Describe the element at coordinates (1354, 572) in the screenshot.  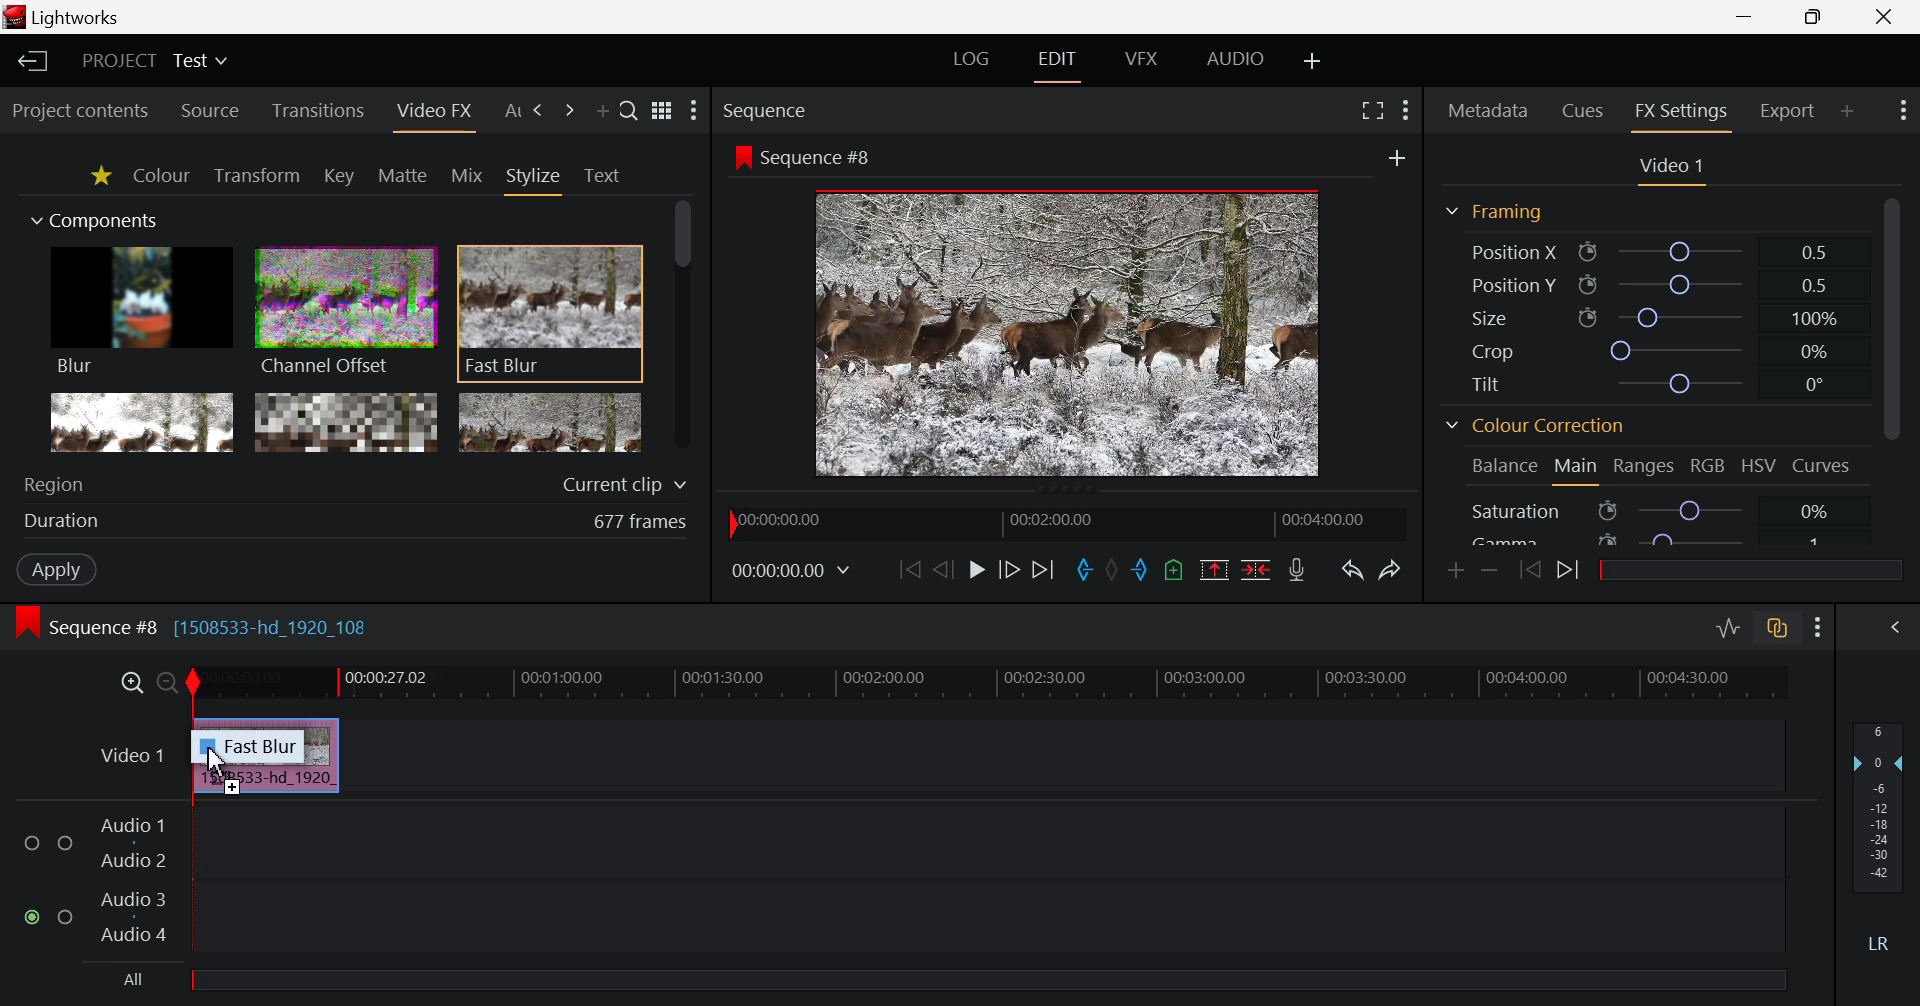
I see `Undo` at that location.